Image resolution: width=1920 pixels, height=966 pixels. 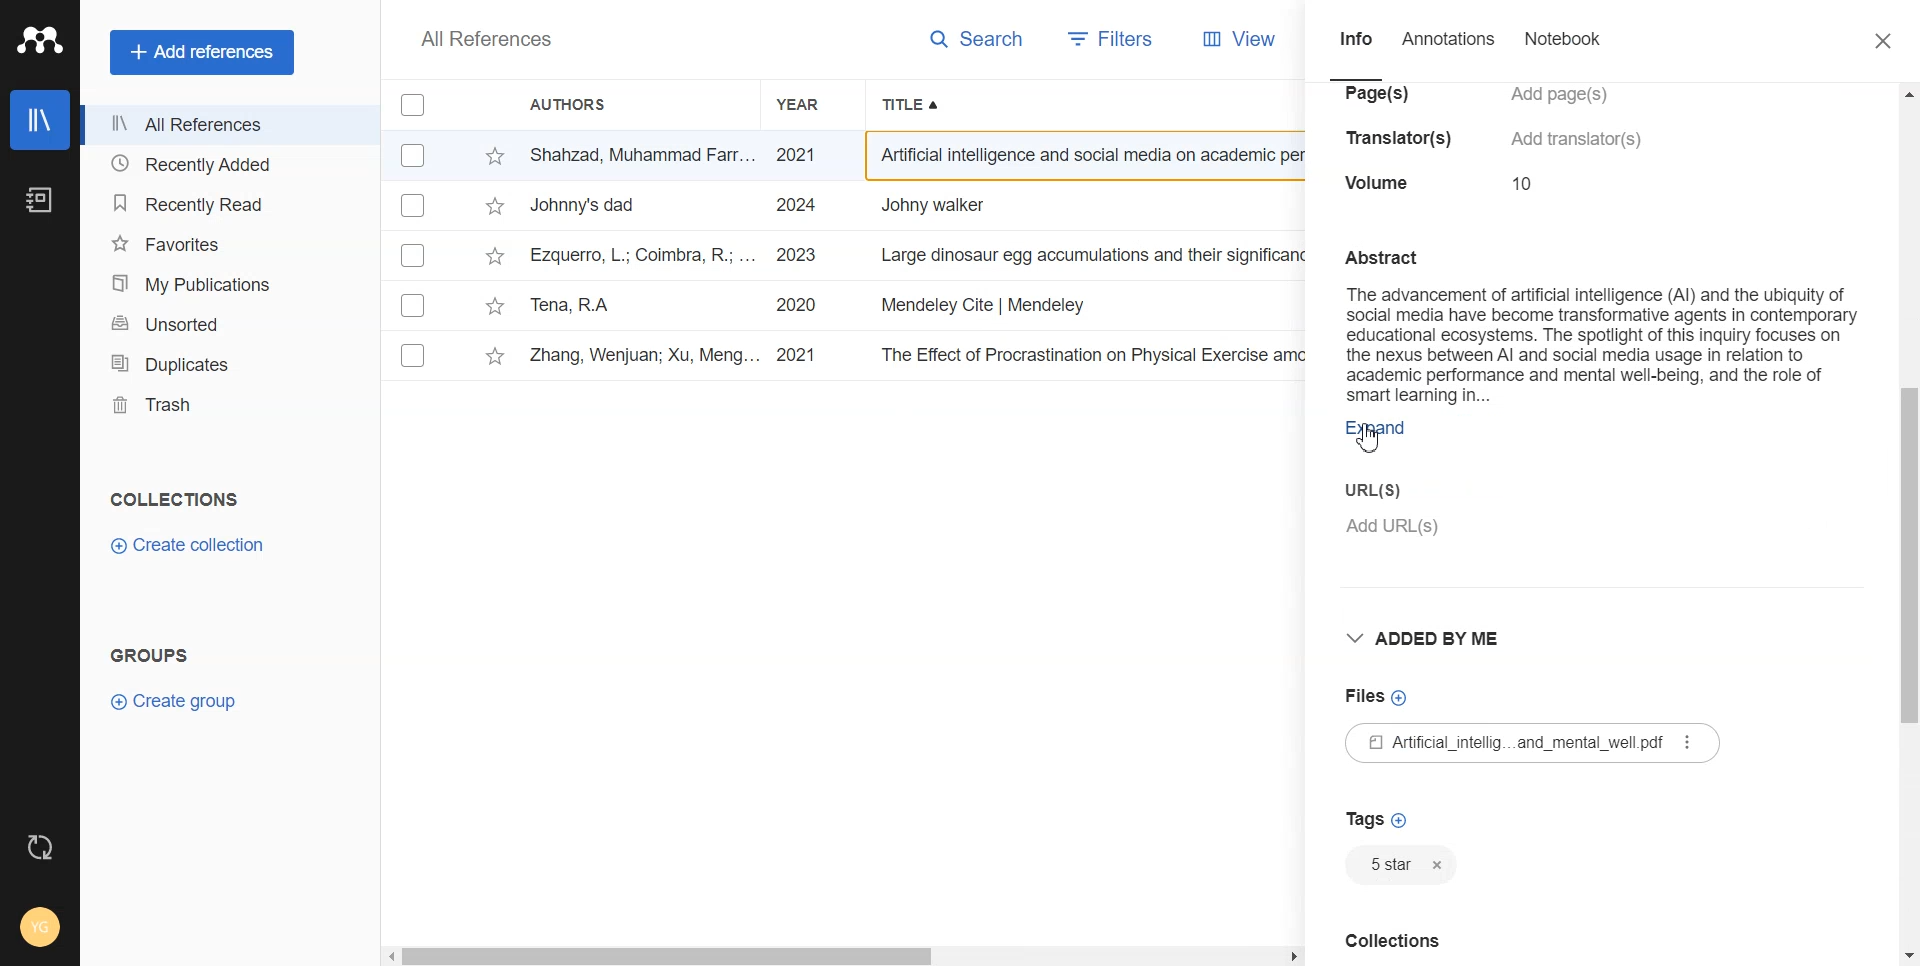 What do you see at coordinates (412, 306) in the screenshot?
I see `` at bounding box center [412, 306].